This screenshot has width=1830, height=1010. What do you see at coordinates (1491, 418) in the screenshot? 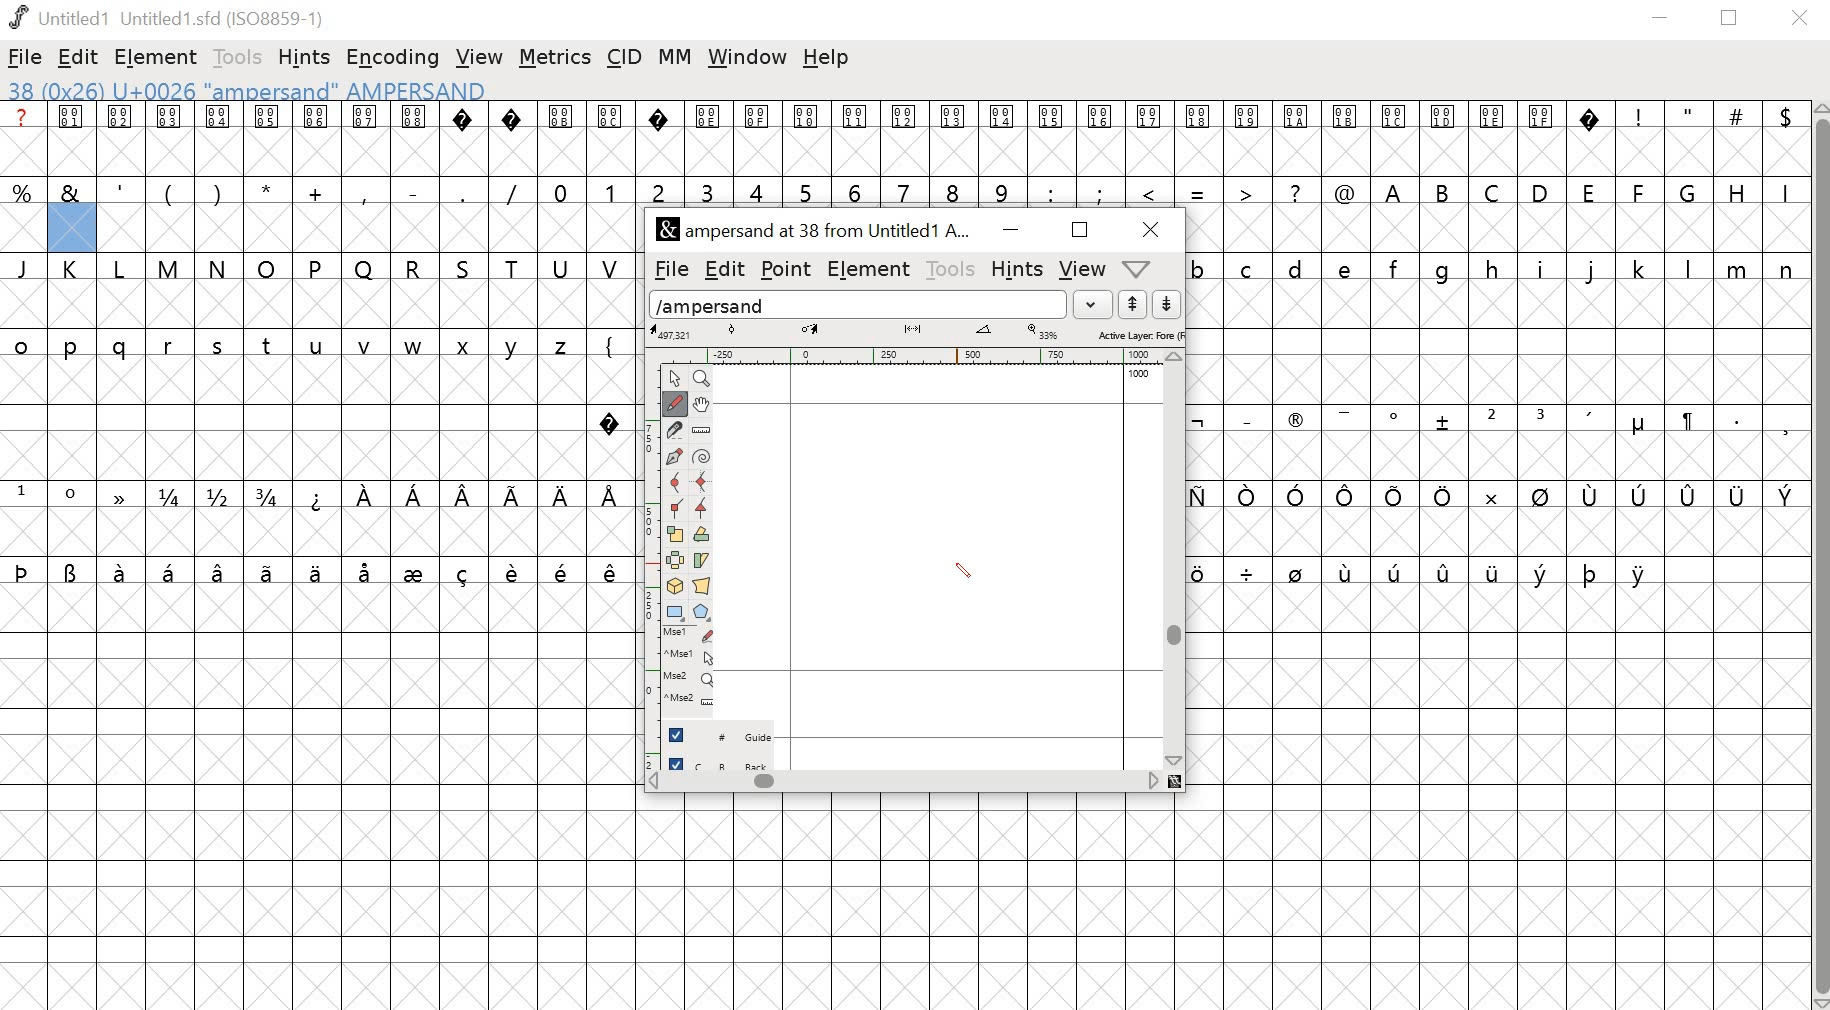
I see `2` at bounding box center [1491, 418].